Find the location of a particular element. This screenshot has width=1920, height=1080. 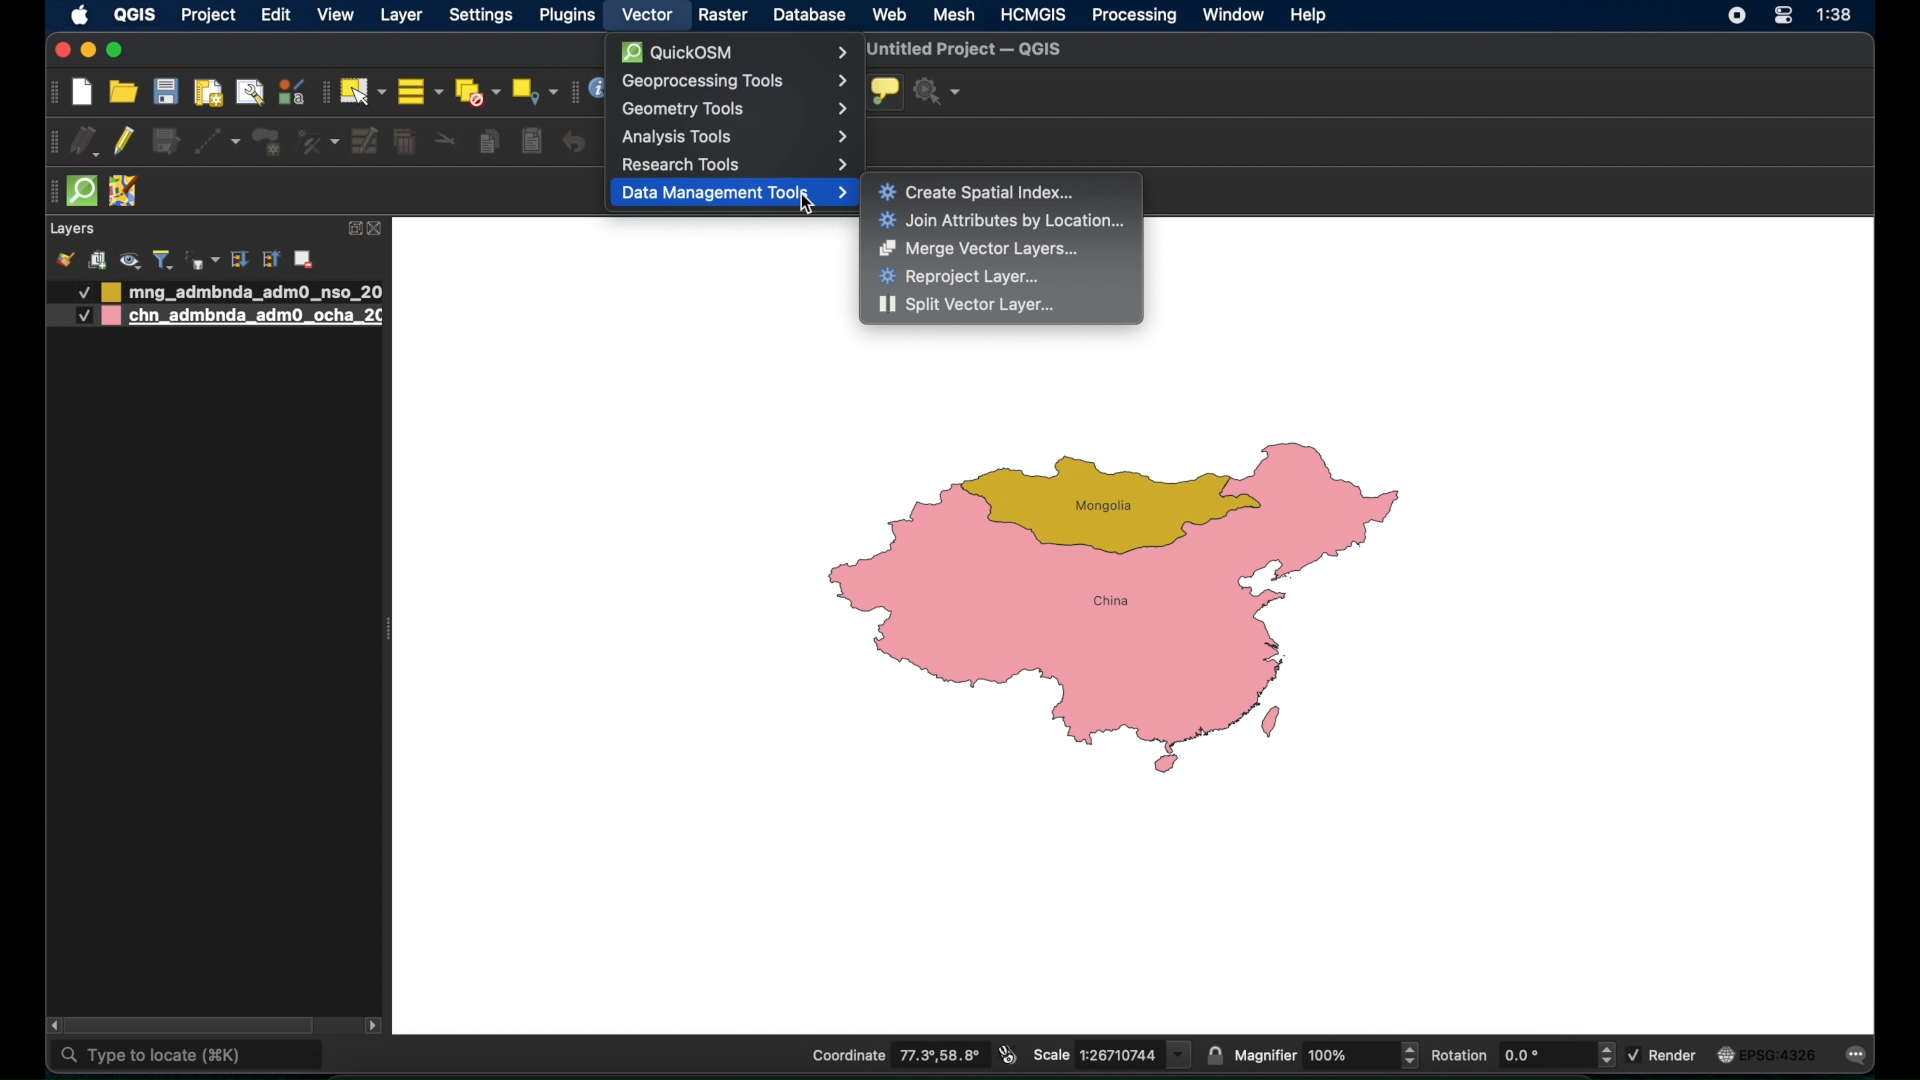

layers is located at coordinates (71, 229).